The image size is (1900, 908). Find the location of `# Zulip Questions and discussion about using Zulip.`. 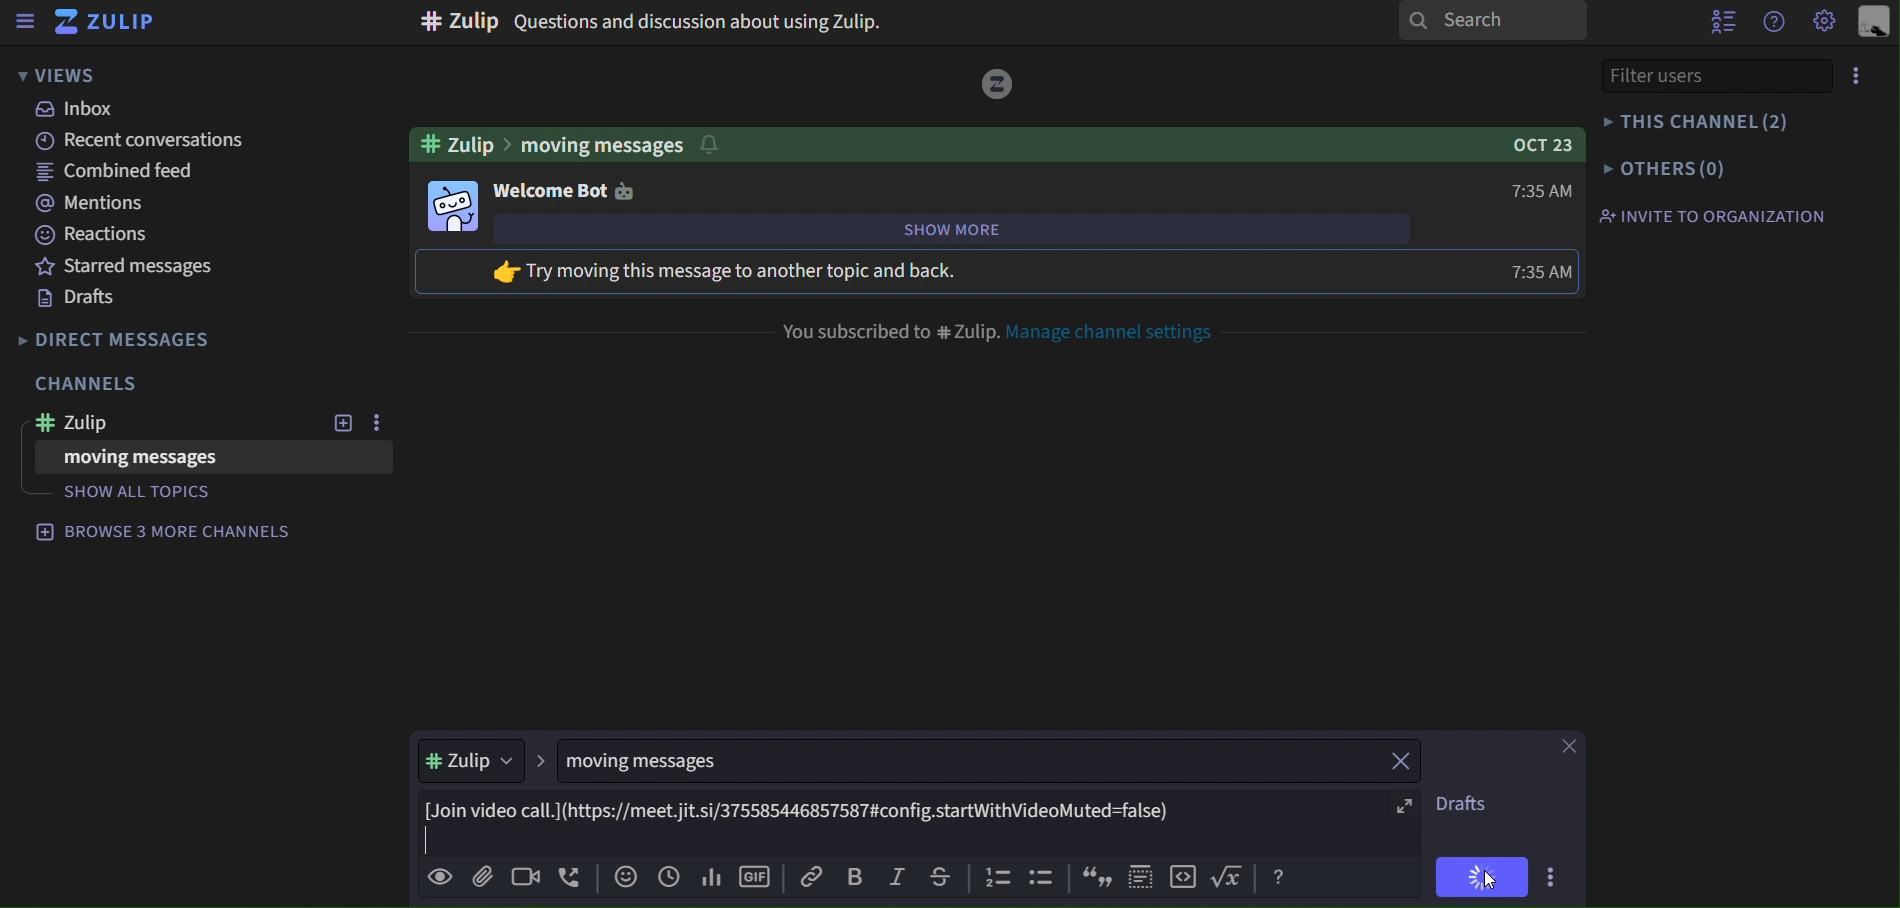

# Zulip Questions and discussion about using Zulip. is located at coordinates (647, 23).